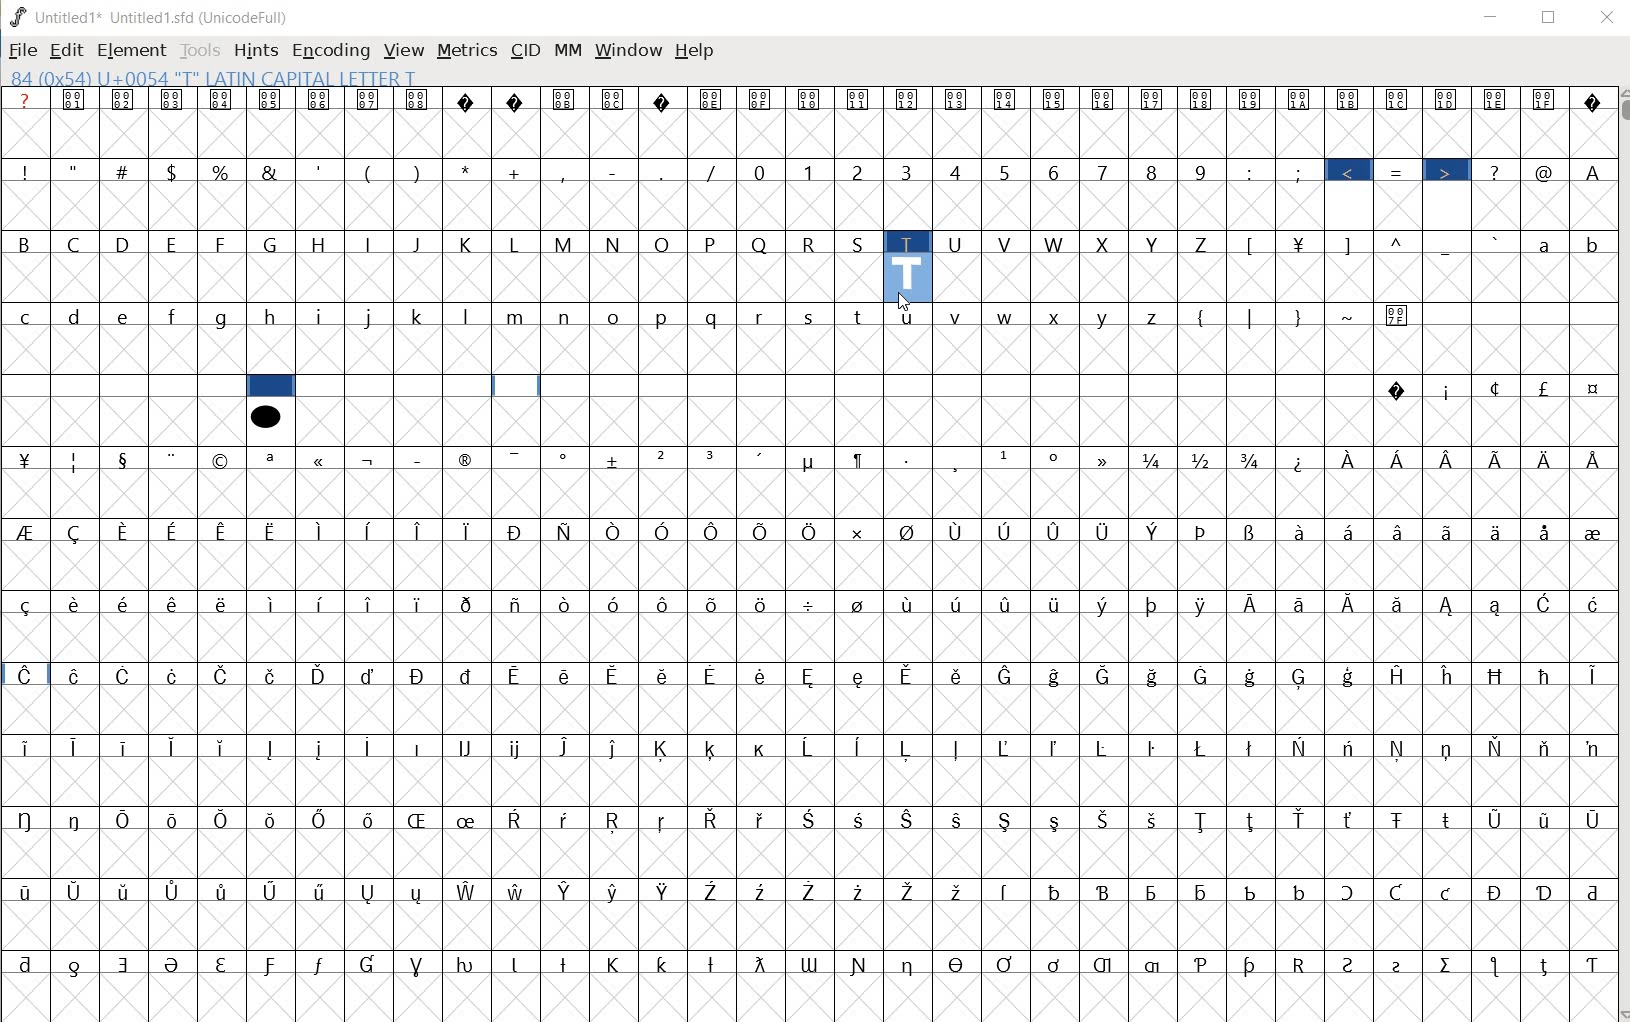 The width and height of the screenshot is (1630, 1022). What do you see at coordinates (1546, 604) in the screenshot?
I see `Symbol` at bounding box center [1546, 604].